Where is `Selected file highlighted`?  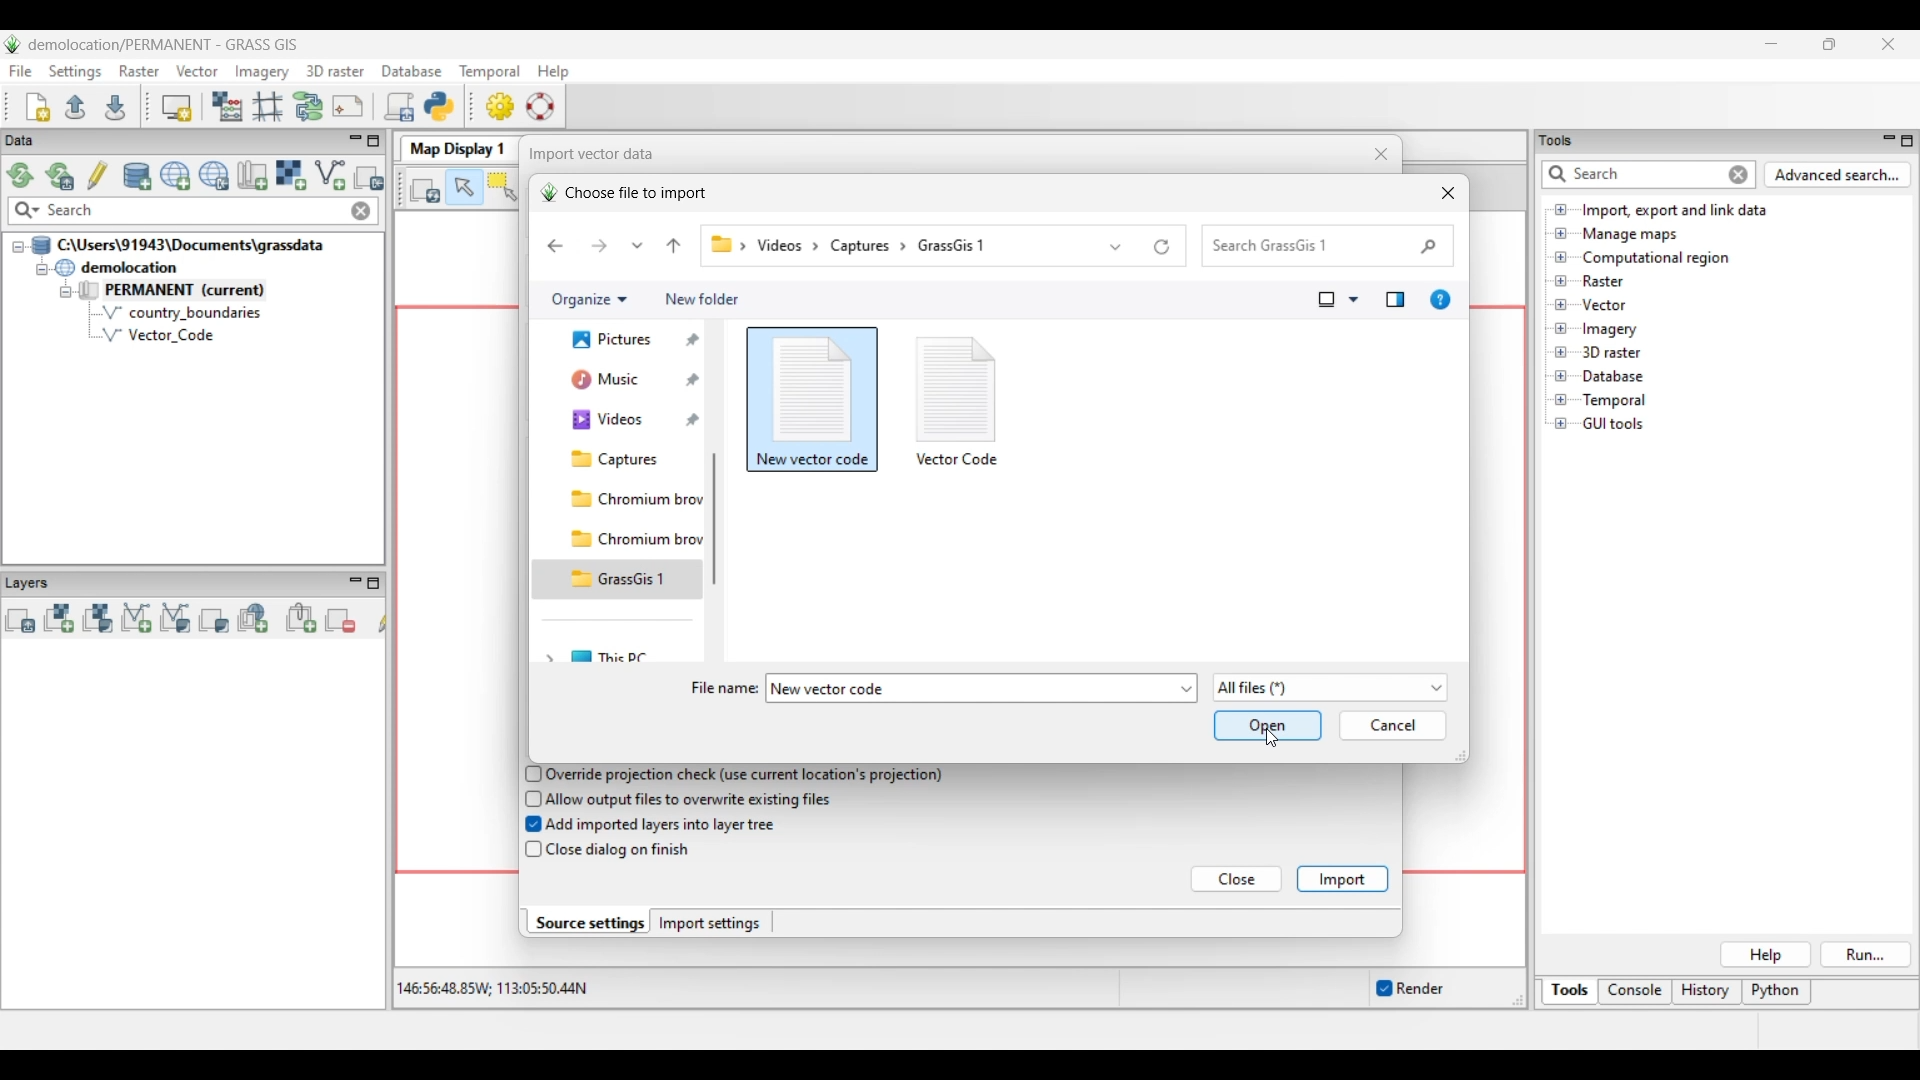
Selected file highlighted is located at coordinates (817, 461).